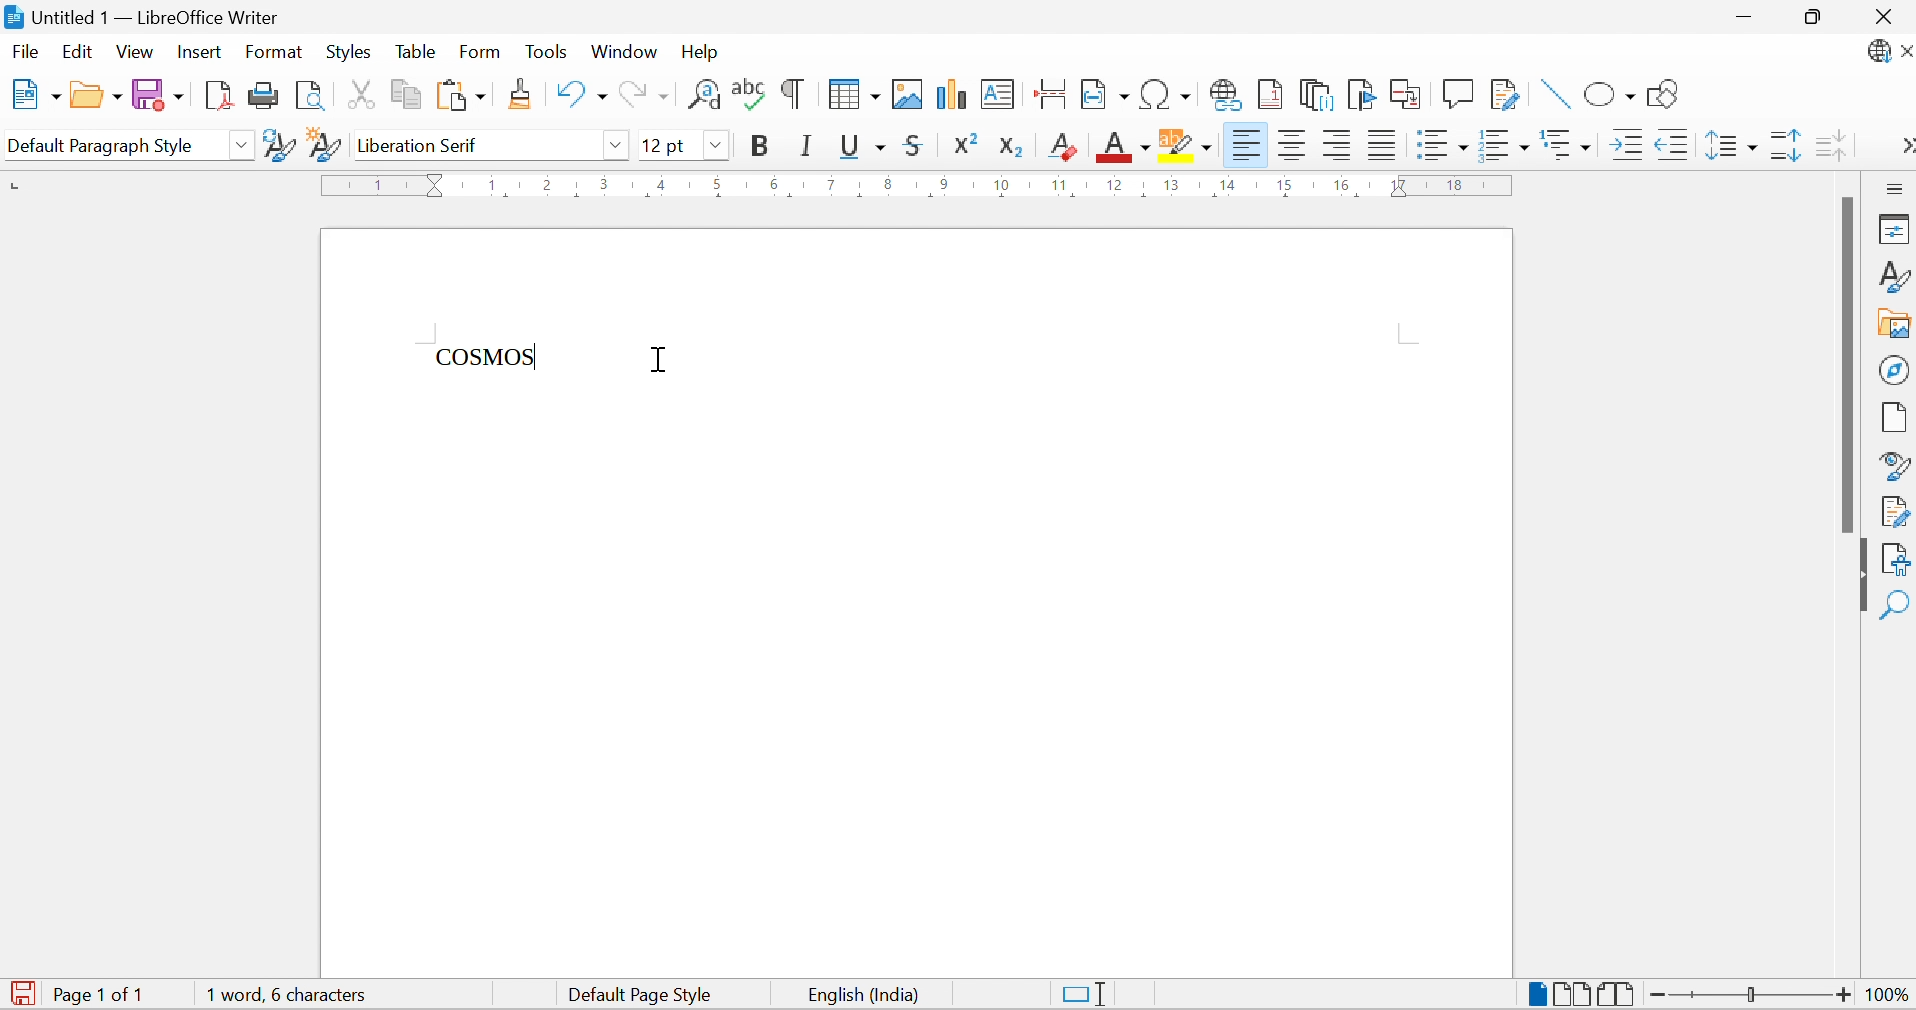  I want to click on Format, so click(275, 53).